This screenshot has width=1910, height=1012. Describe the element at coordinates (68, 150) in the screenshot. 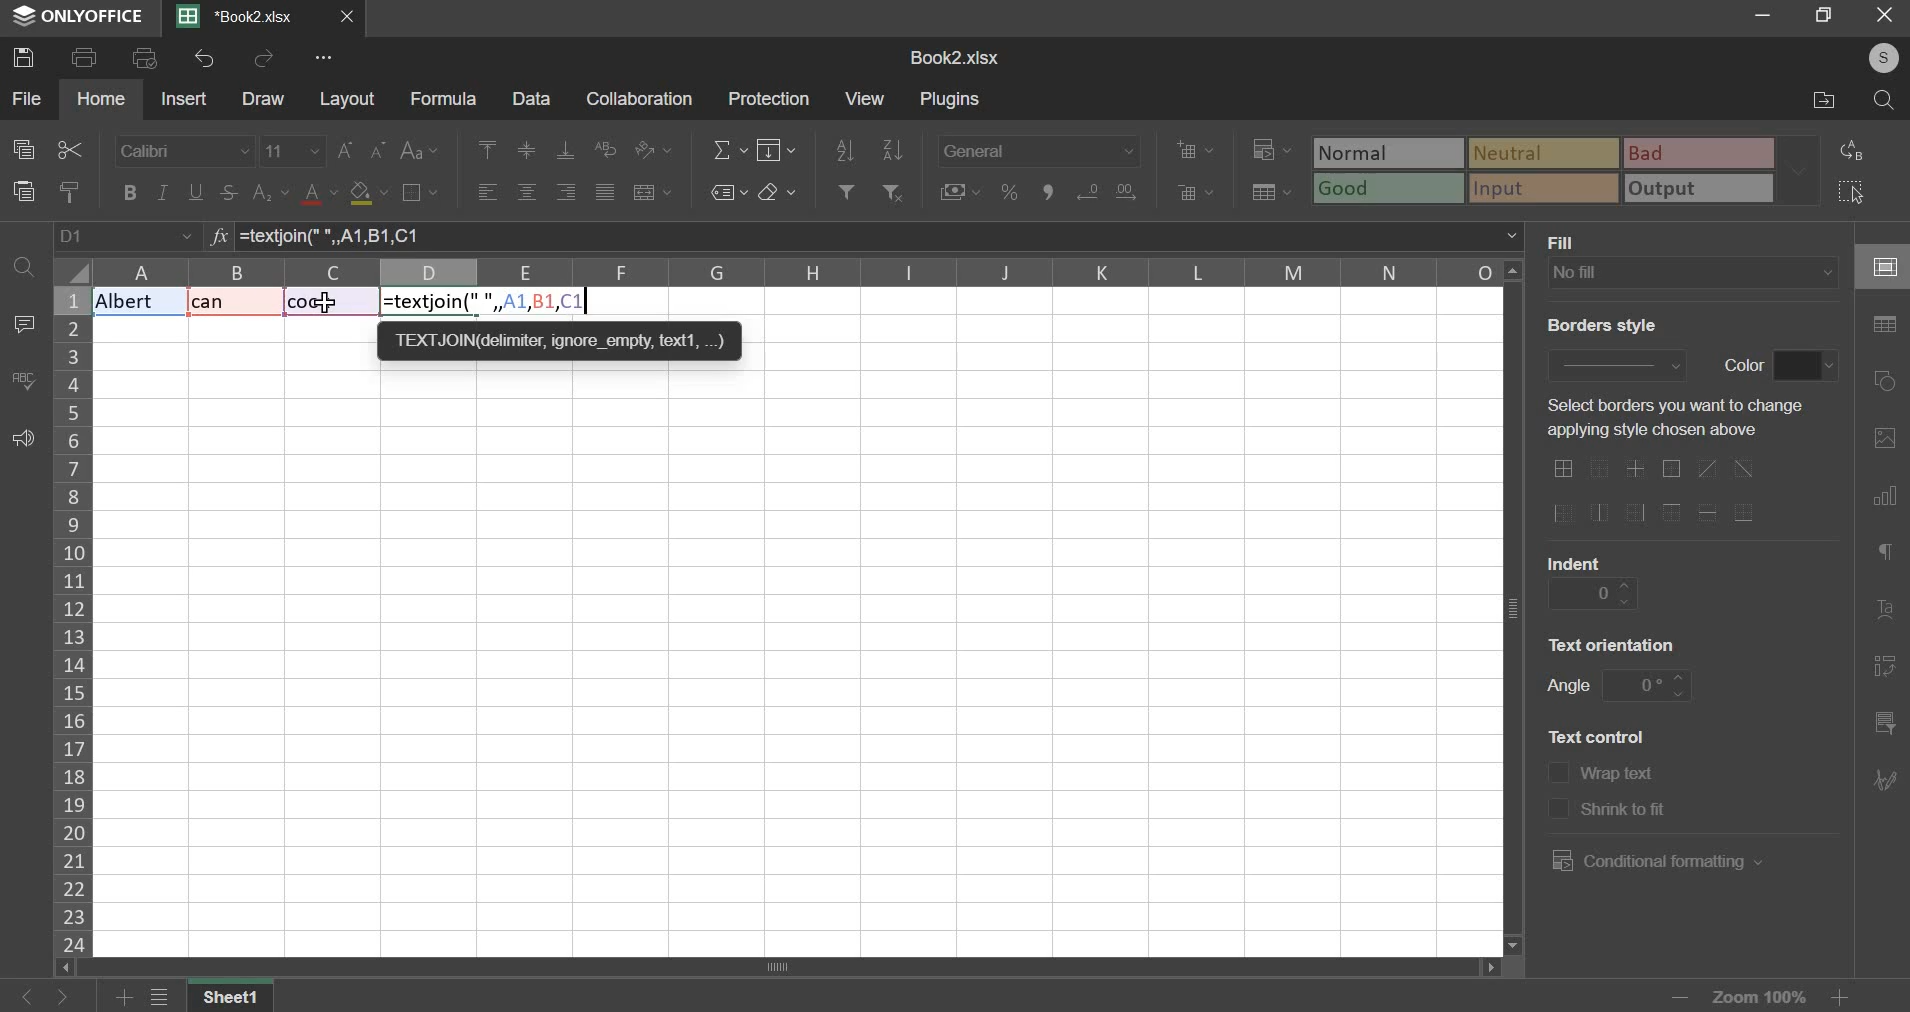

I see `cut` at that location.